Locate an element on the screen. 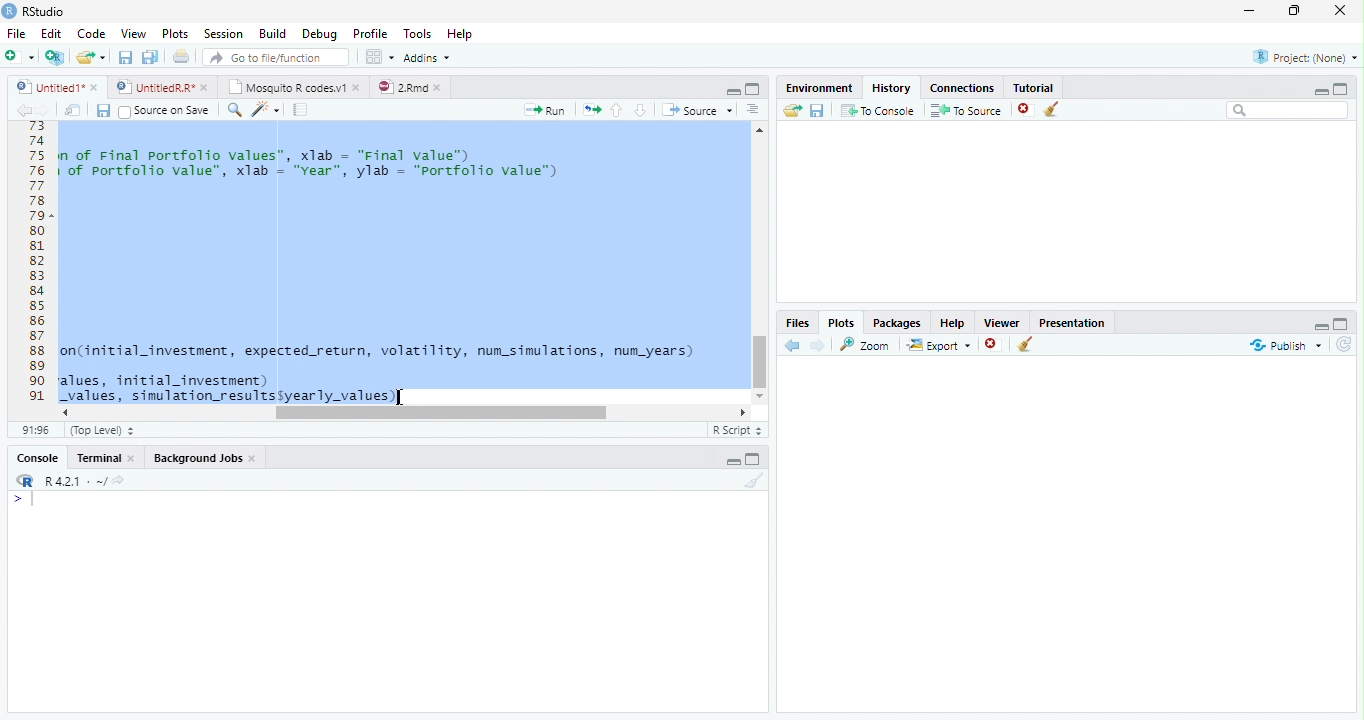 This screenshot has width=1364, height=720. Open new file is located at coordinates (19, 56).